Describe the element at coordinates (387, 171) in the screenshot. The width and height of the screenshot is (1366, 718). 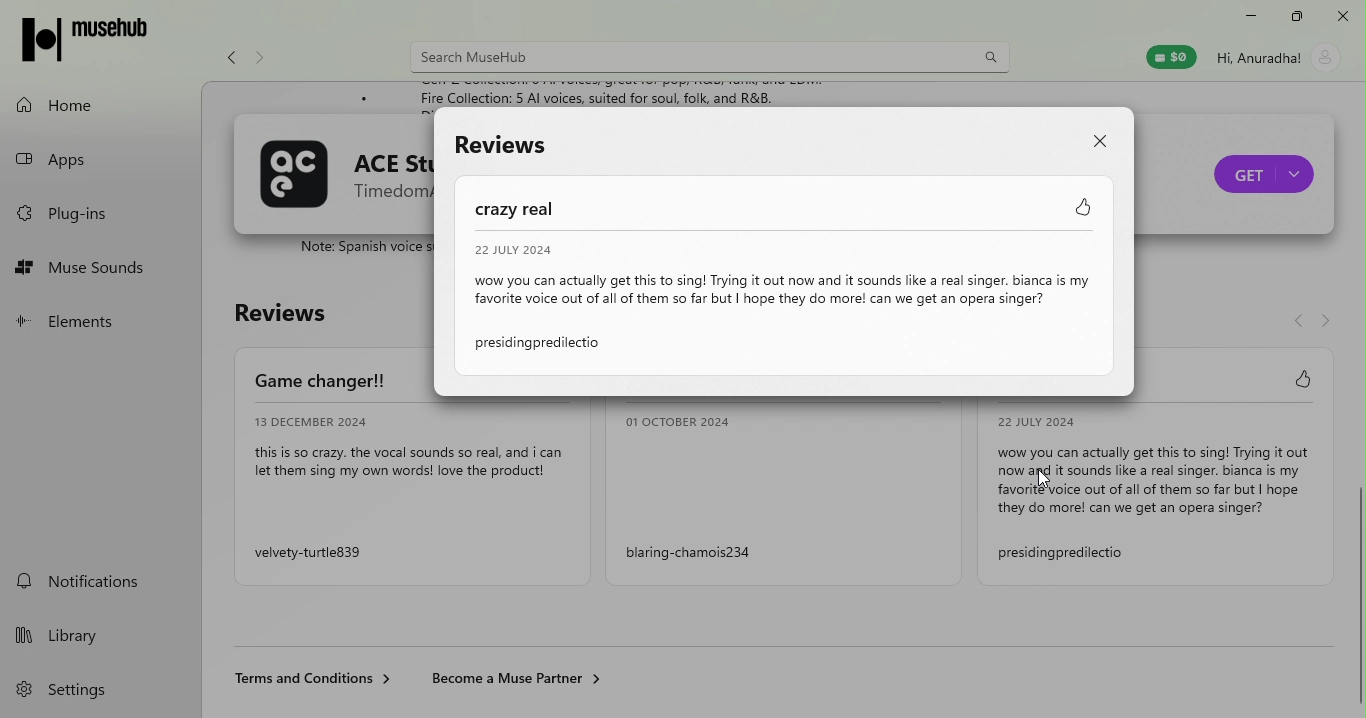
I see `ACE Studio name` at that location.